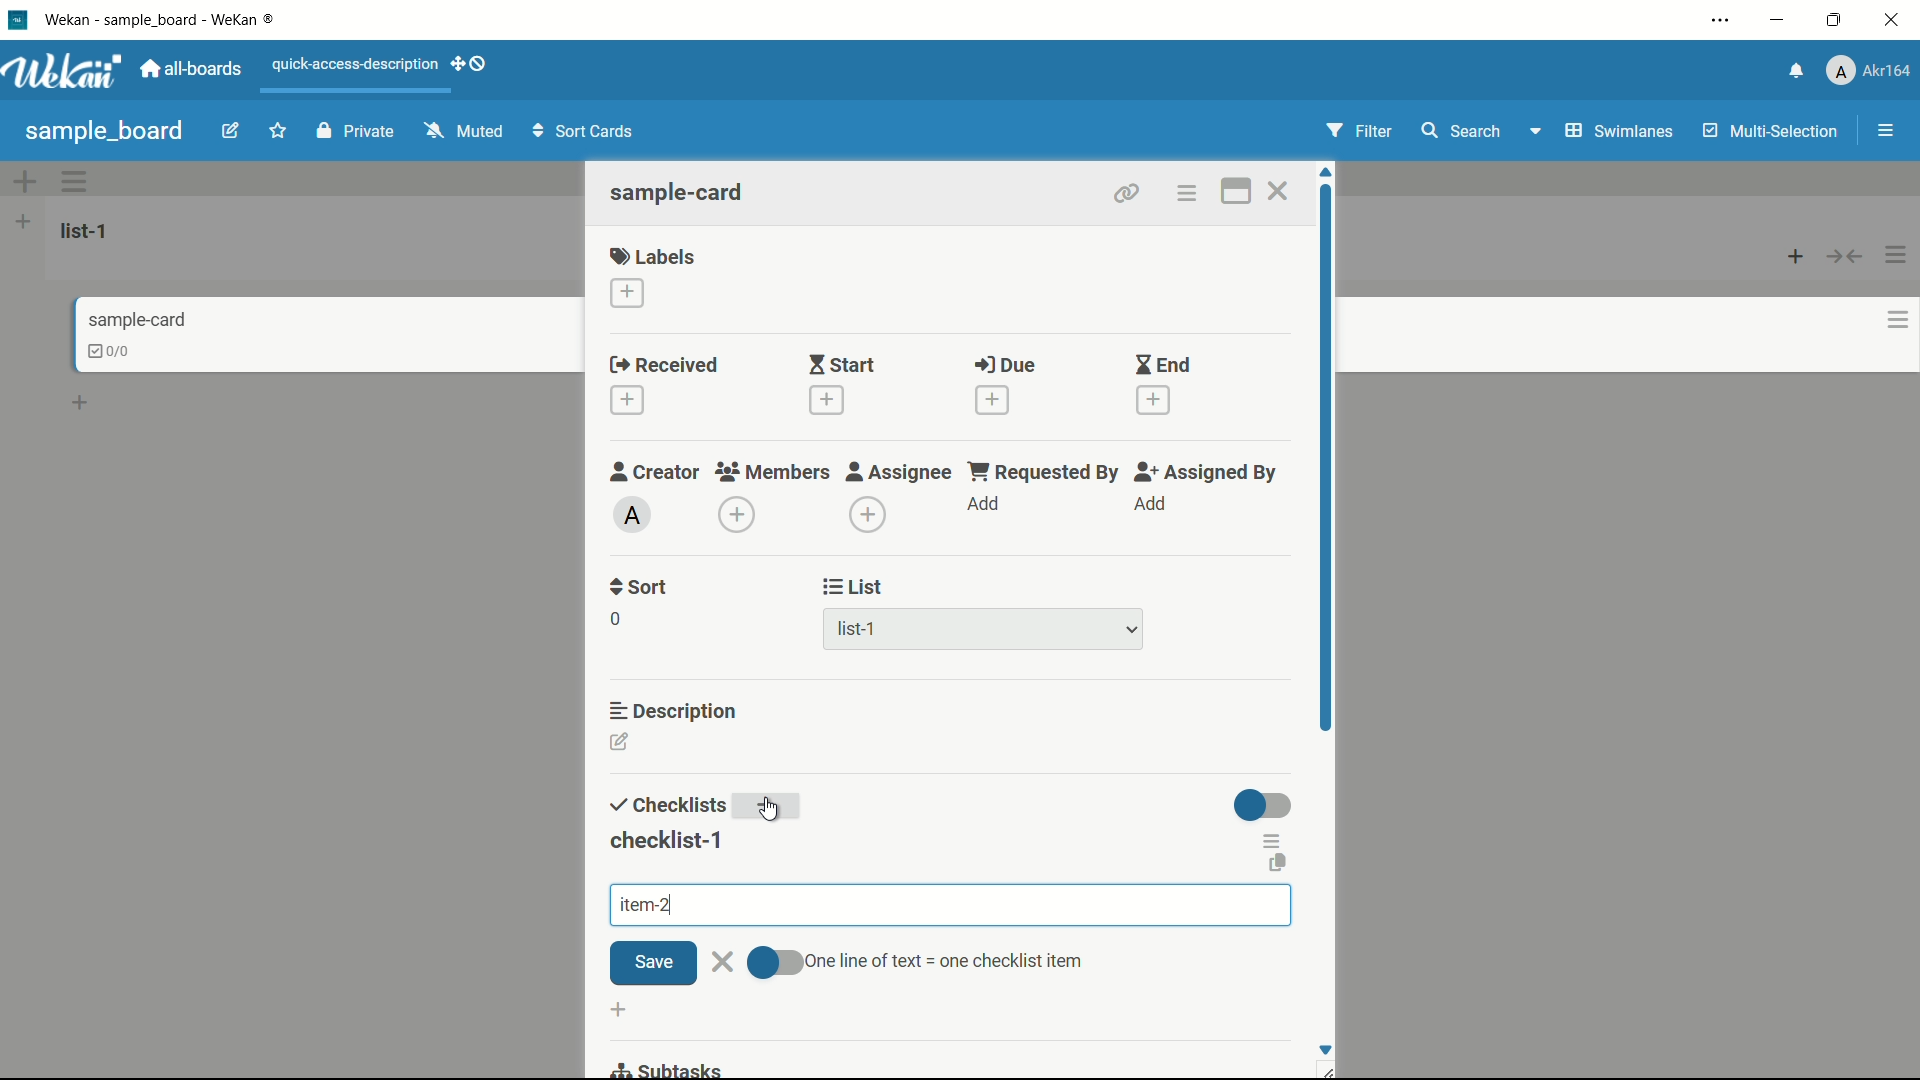 The width and height of the screenshot is (1920, 1080). Describe the element at coordinates (104, 131) in the screenshot. I see `board name` at that location.